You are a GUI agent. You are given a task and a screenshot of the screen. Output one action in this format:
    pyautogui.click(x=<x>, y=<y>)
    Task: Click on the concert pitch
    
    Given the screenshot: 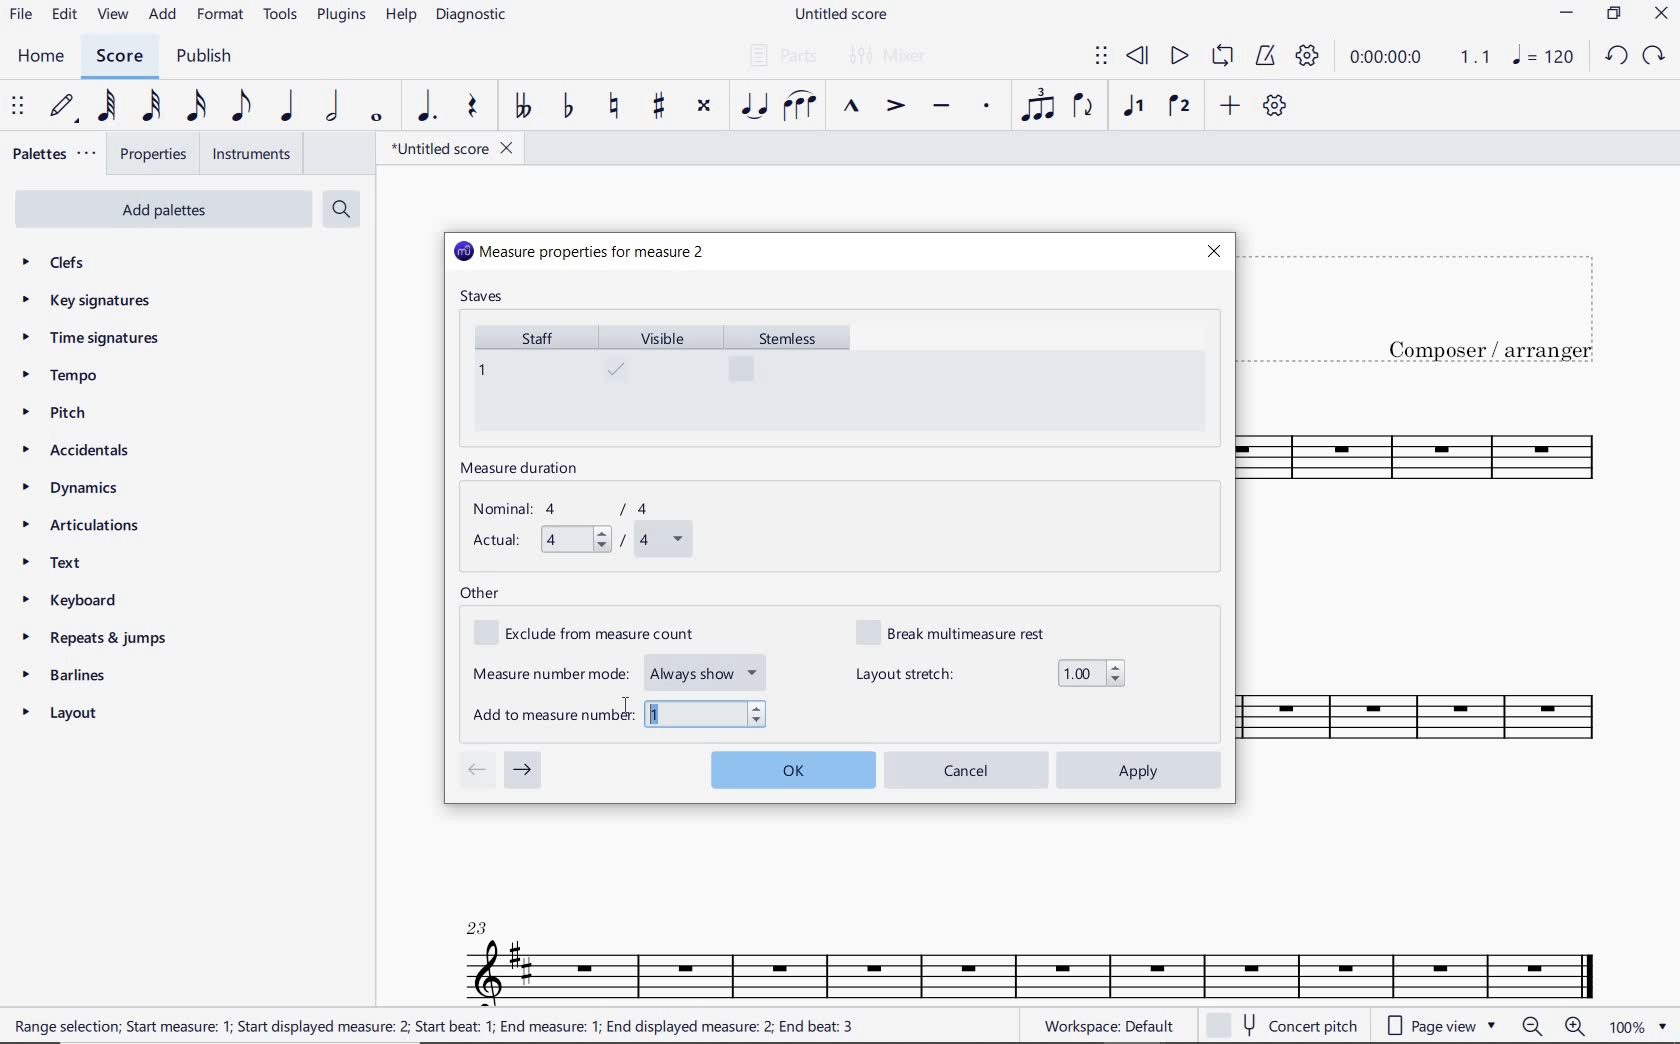 What is the action you would take?
    pyautogui.click(x=1285, y=1026)
    